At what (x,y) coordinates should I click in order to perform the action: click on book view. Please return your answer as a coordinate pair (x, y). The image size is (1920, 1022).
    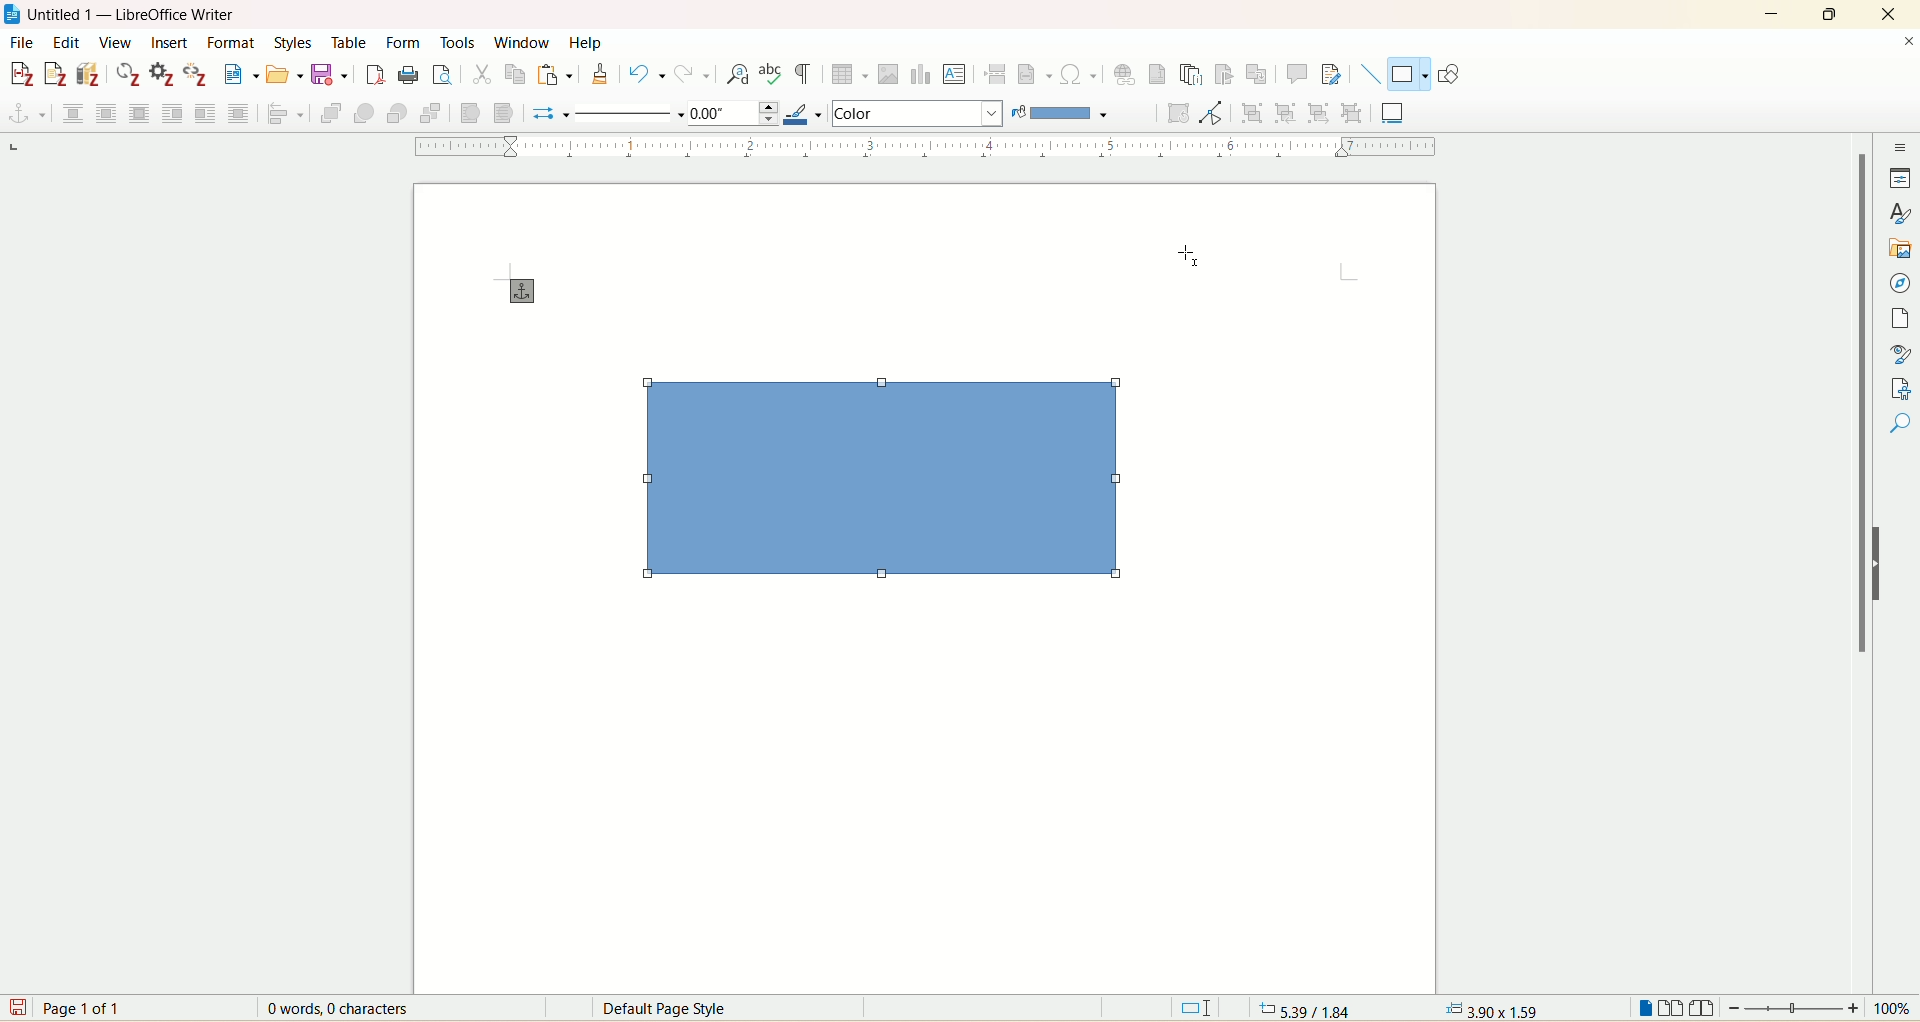
    Looking at the image, I should click on (1702, 1008).